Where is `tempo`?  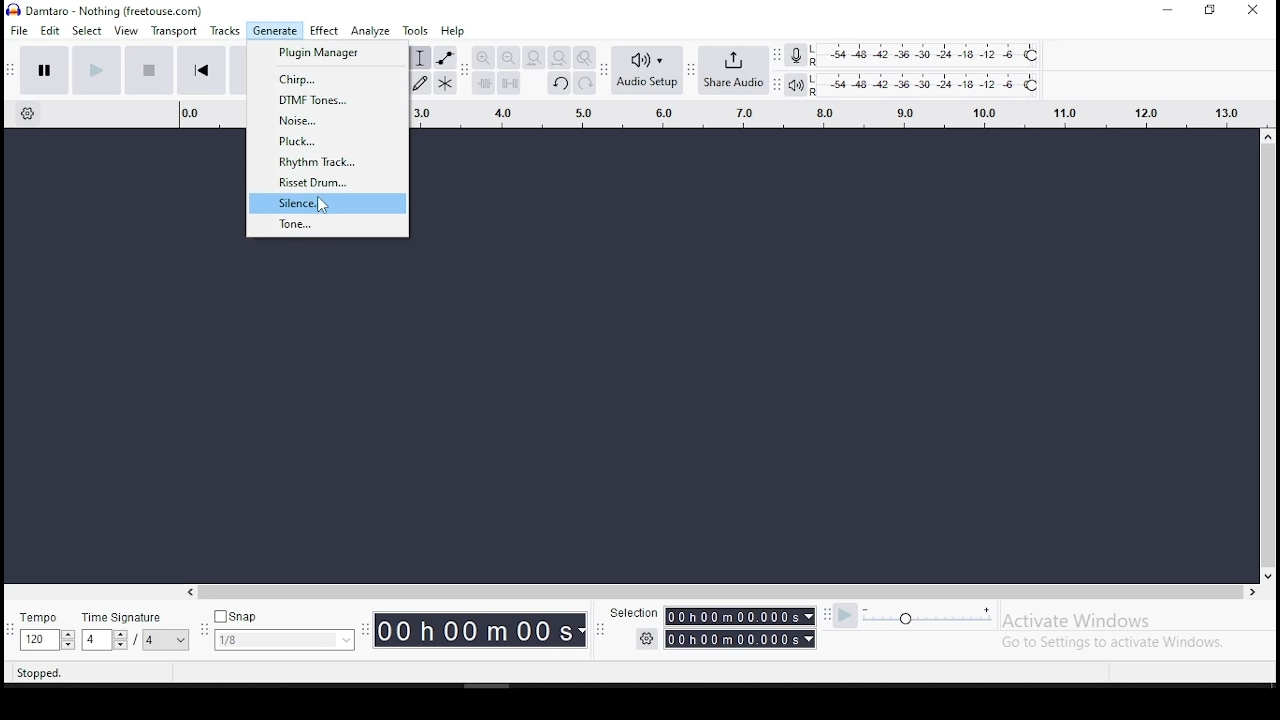
tempo is located at coordinates (37, 631).